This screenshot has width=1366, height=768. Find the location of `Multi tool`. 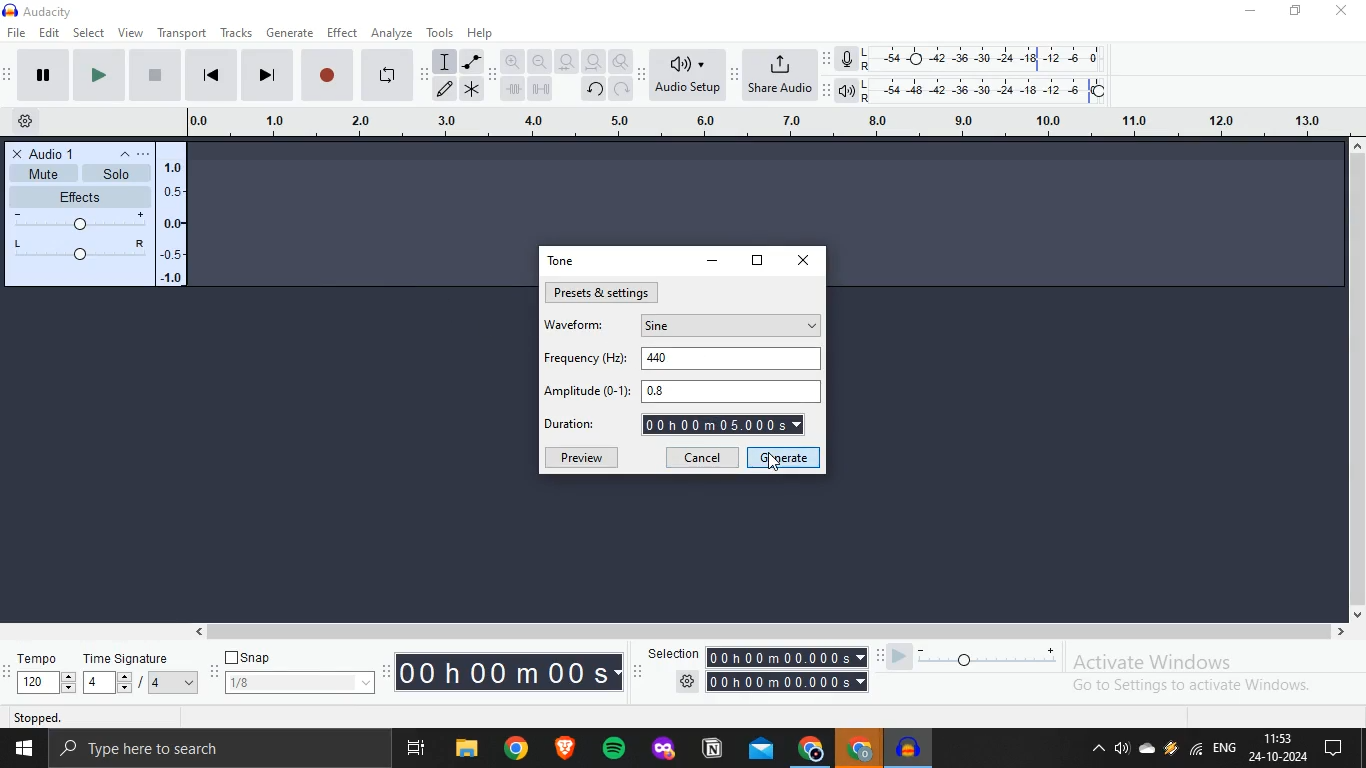

Multi tool is located at coordinates (473, 89).